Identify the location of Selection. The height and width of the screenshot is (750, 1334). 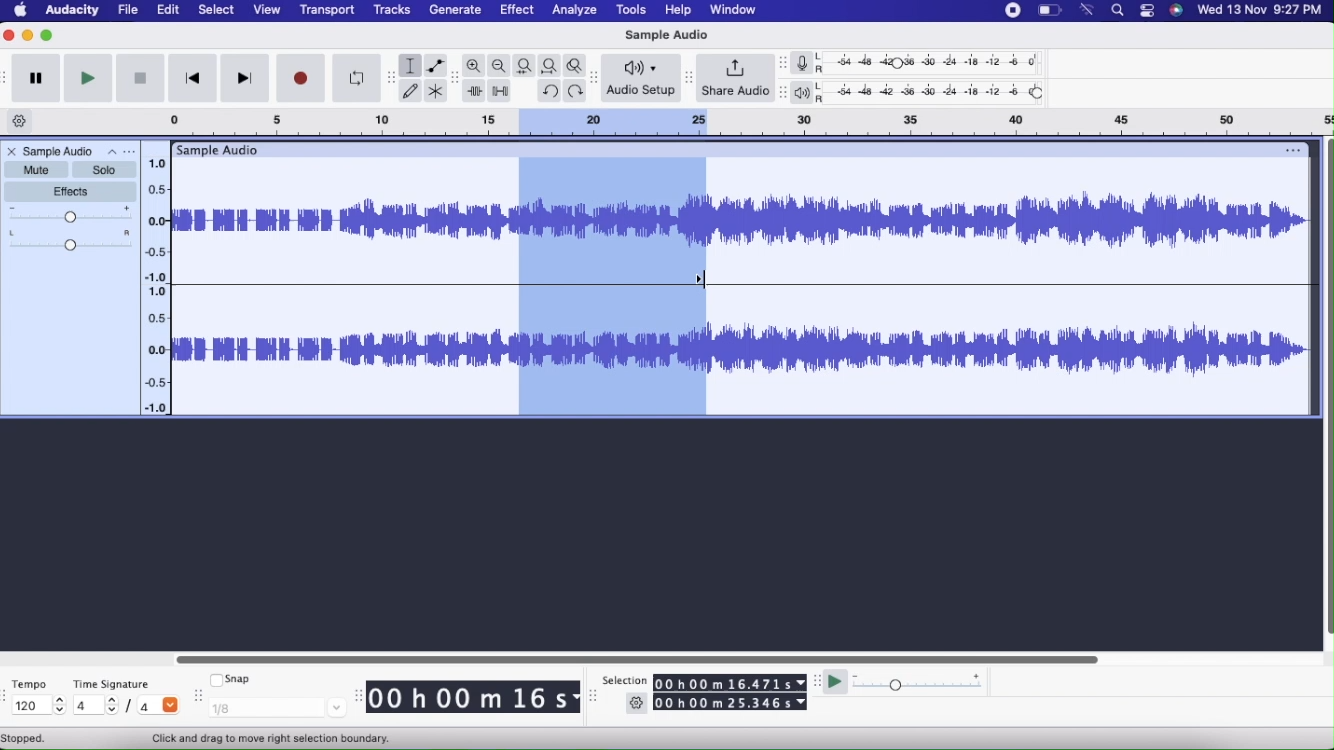
(624, 681).